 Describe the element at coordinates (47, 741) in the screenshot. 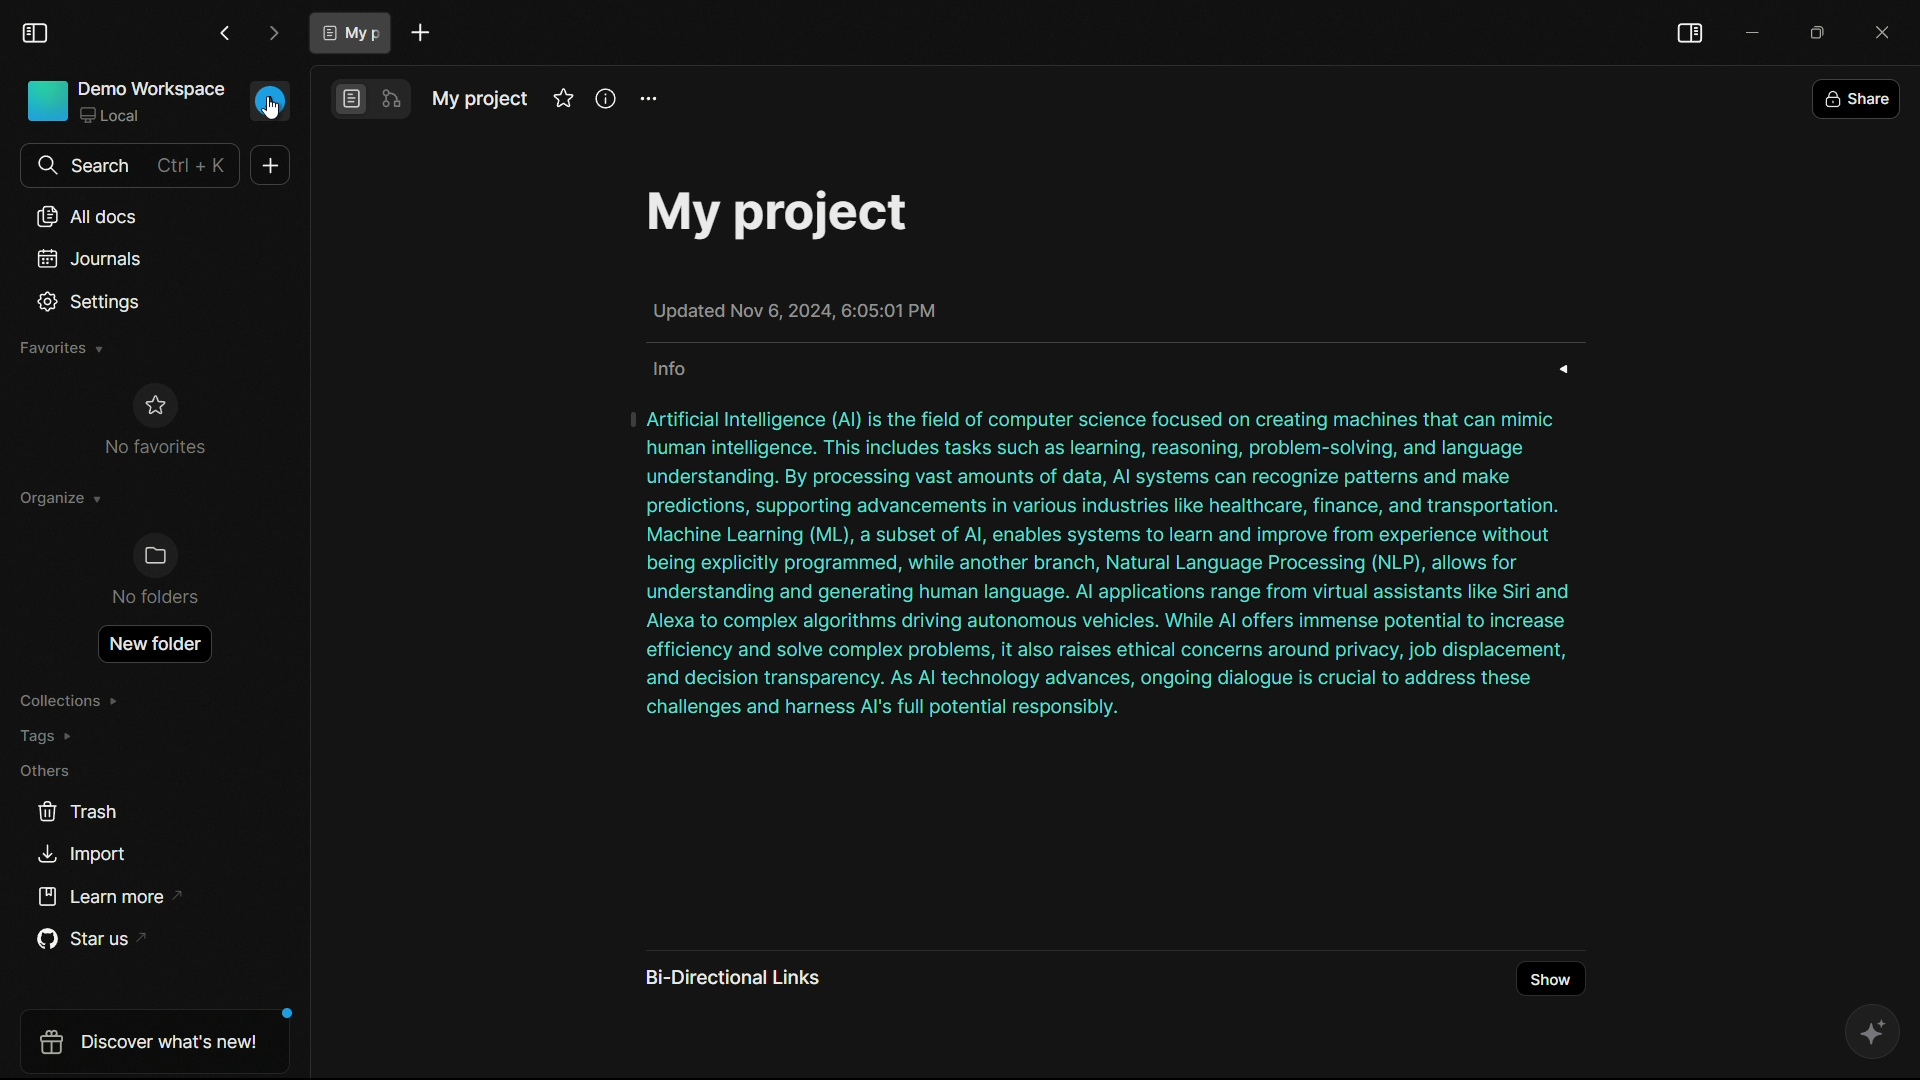

I see `tags` at that location.